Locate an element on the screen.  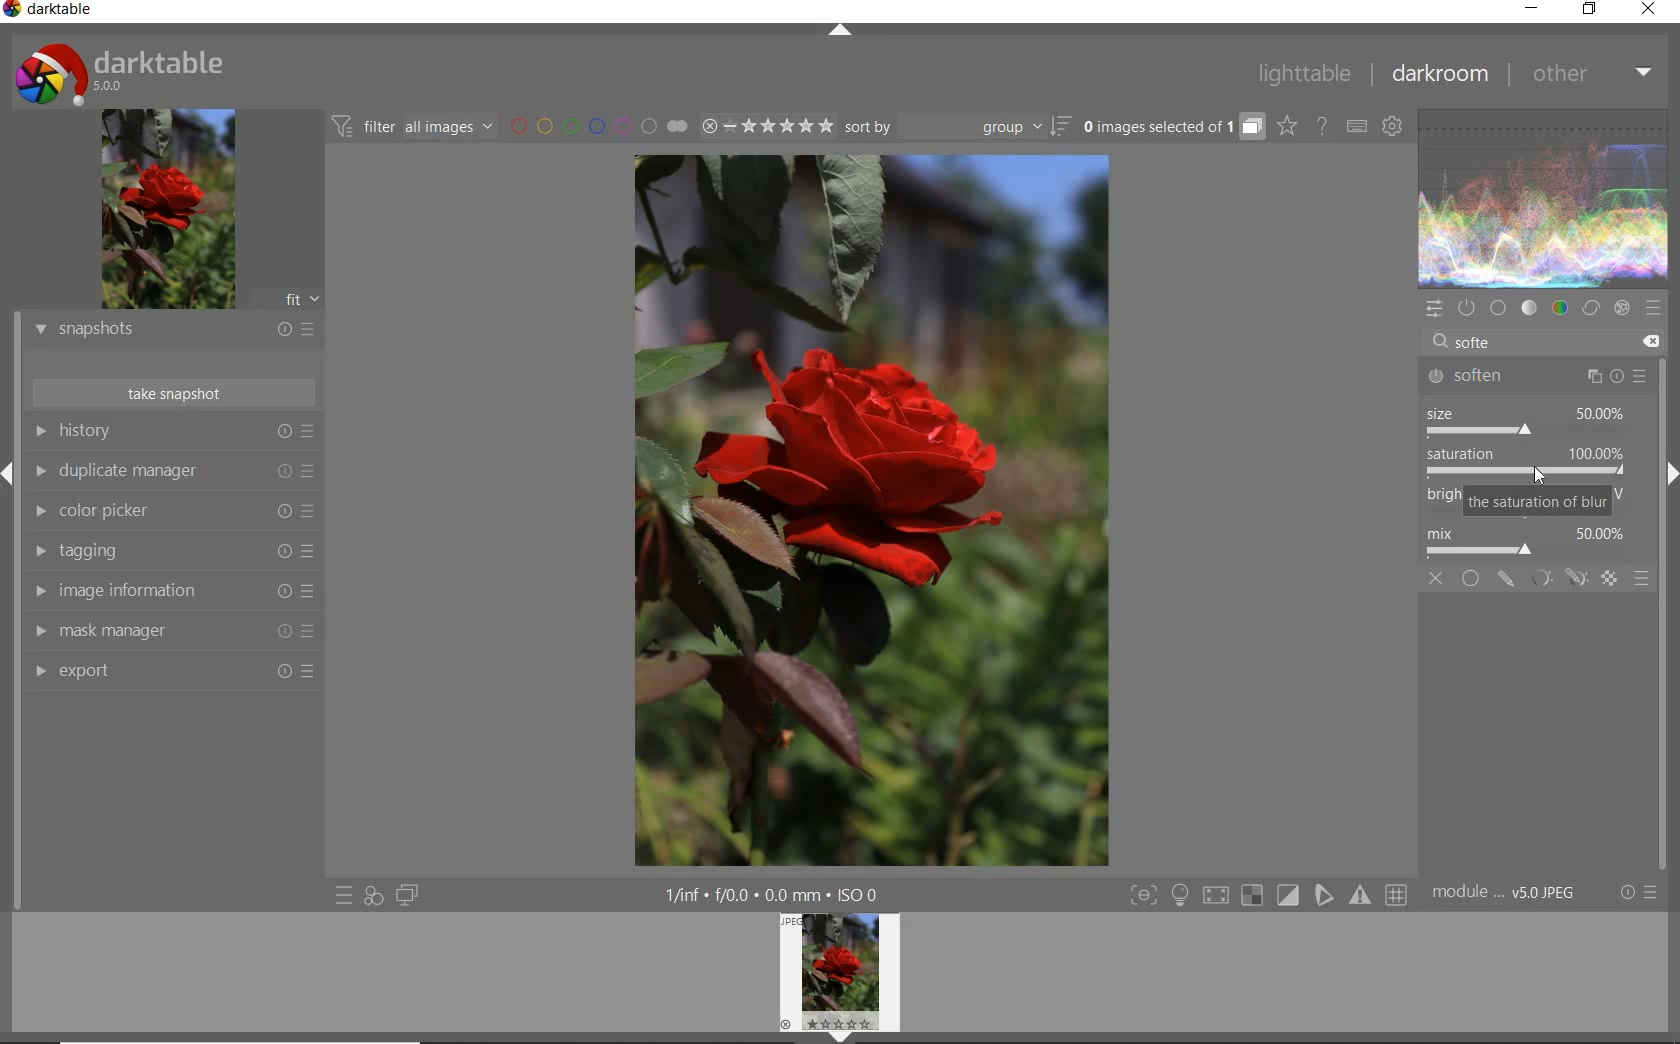
click to change overlays on thumbnails is located at coordinates (1284, 125).